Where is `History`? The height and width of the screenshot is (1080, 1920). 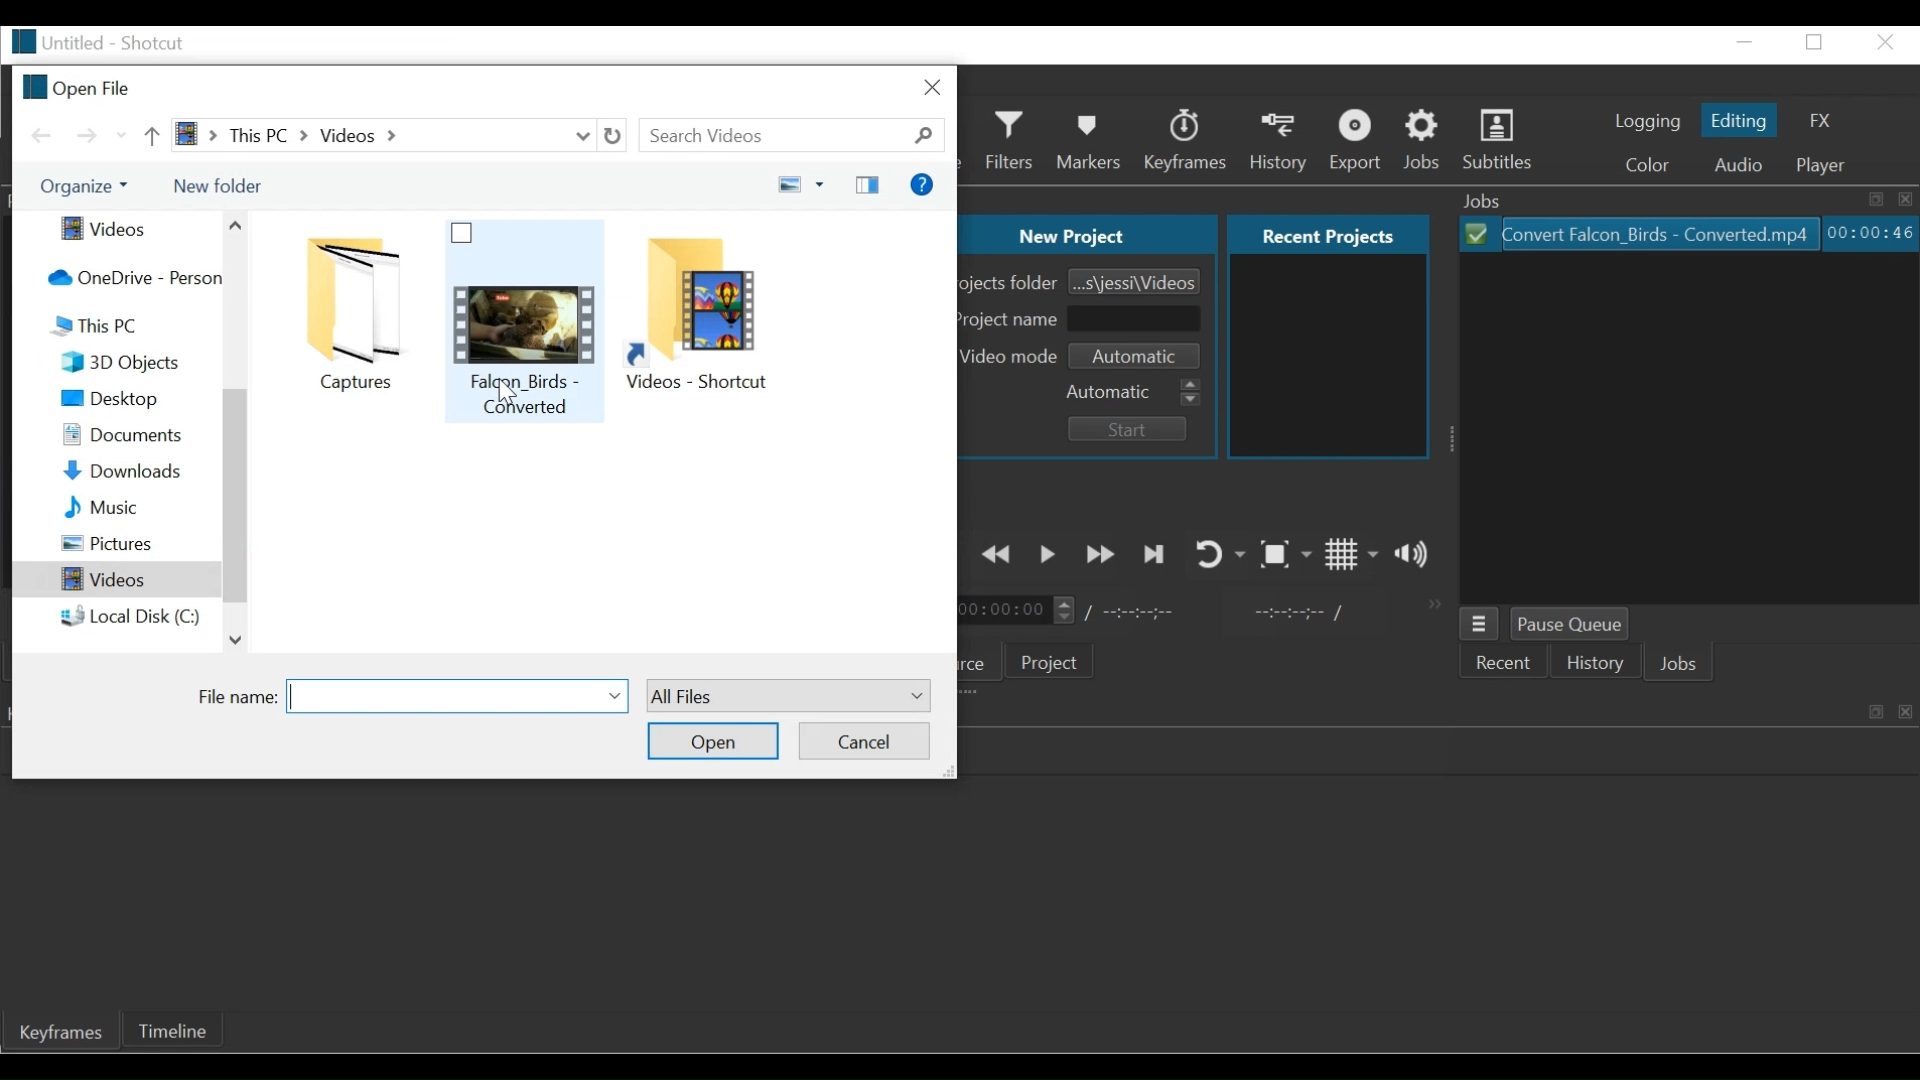 History is located at coordinates (1595, 660).